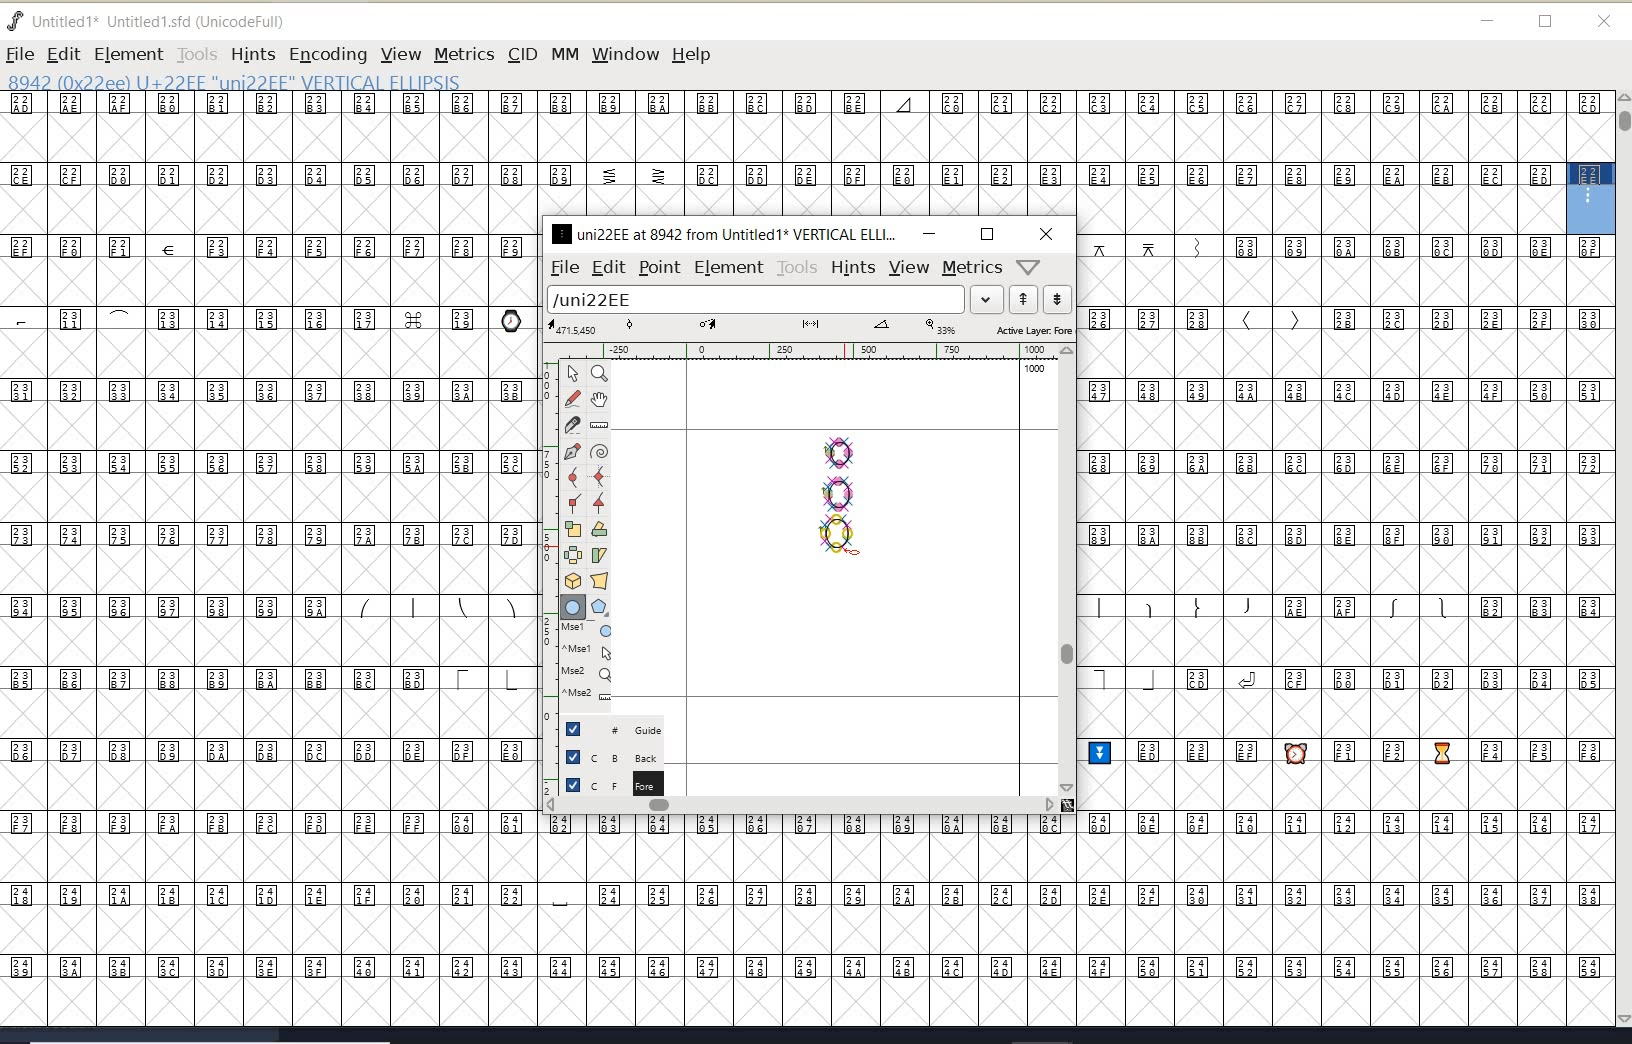 Image resolution: width=1632 pixels, height=1044 pixels. Describe the element at coordinates (597, 500) in the screenshot. I see `add a tangent point` at that location.